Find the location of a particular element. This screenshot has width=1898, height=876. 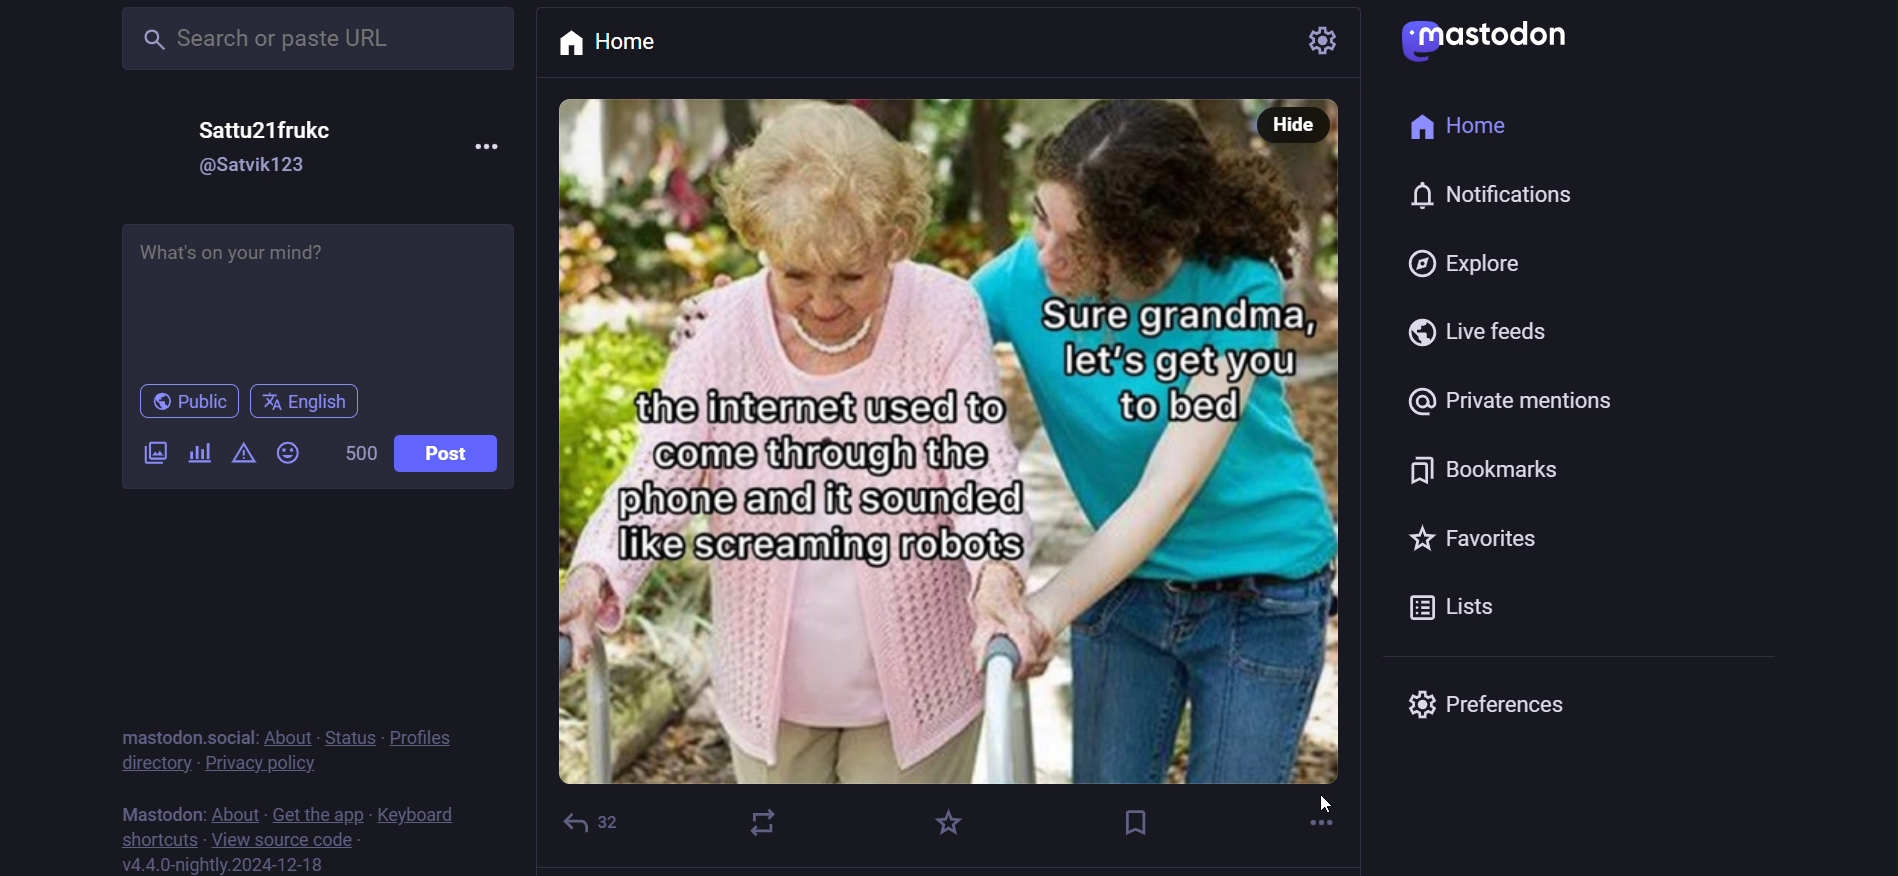

get the app is located at coordinates (319, 811).